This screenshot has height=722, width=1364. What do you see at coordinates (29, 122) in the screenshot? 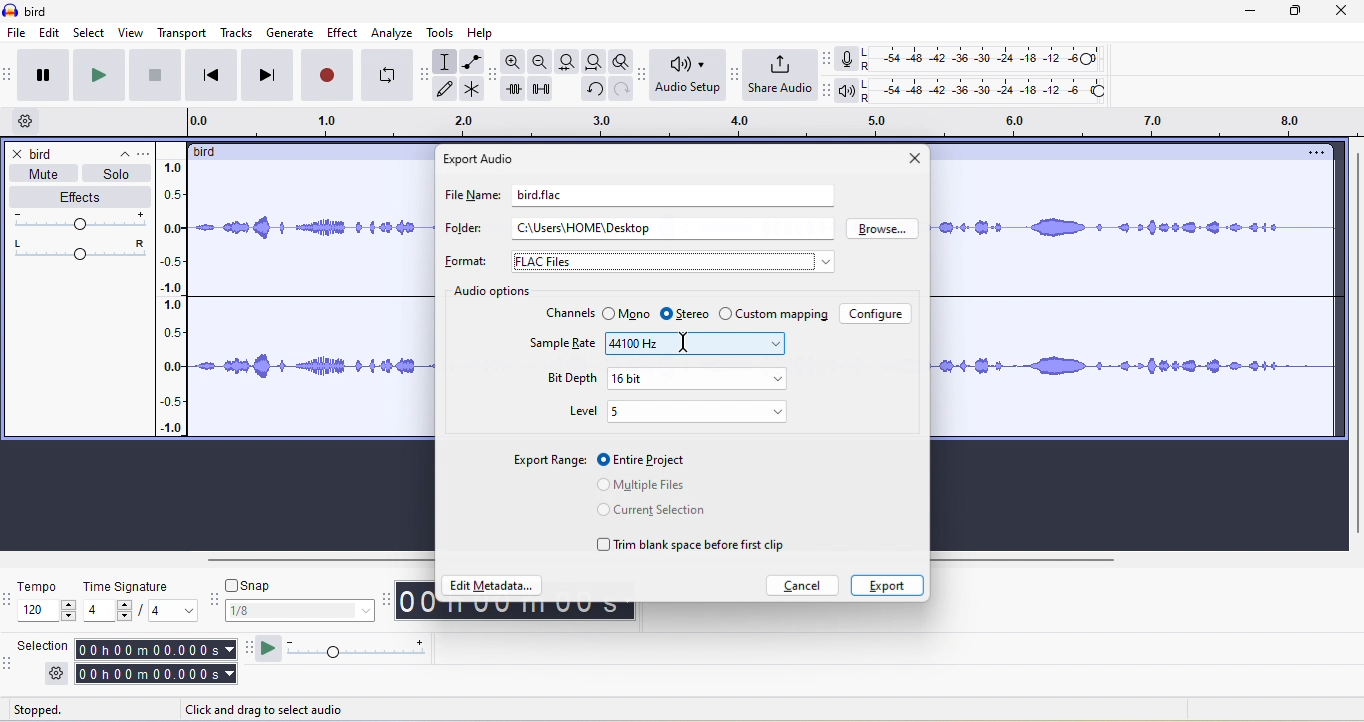
I see `timeline option` at bounding box center [29, 122].